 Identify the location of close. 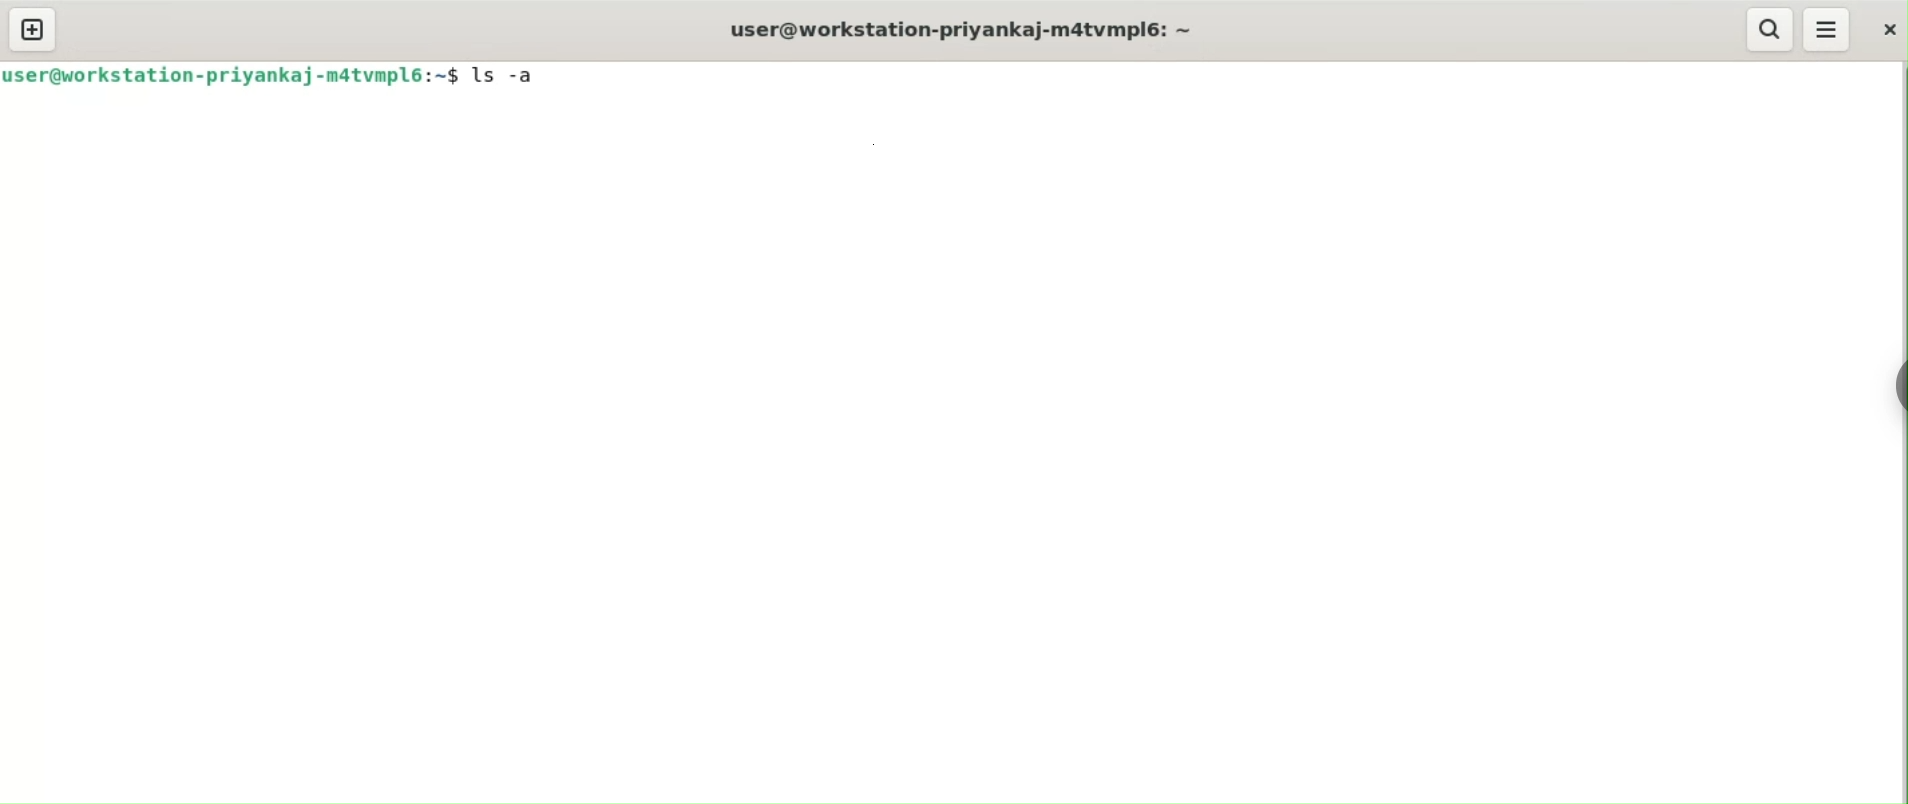
(1888, 30).